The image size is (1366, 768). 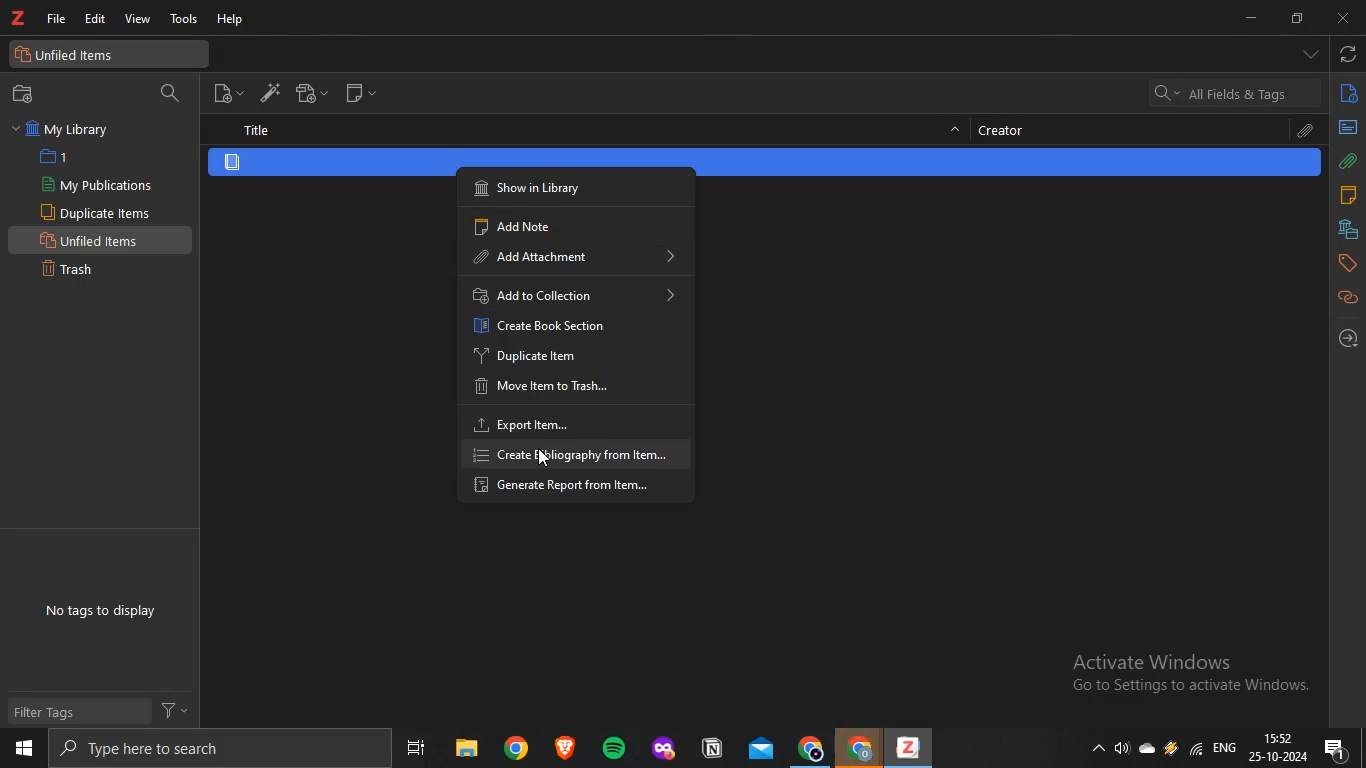 What do you see at coordinates (1347, 127) in the screenshot?
I see `abstract` at bounding box center [1347, 127].